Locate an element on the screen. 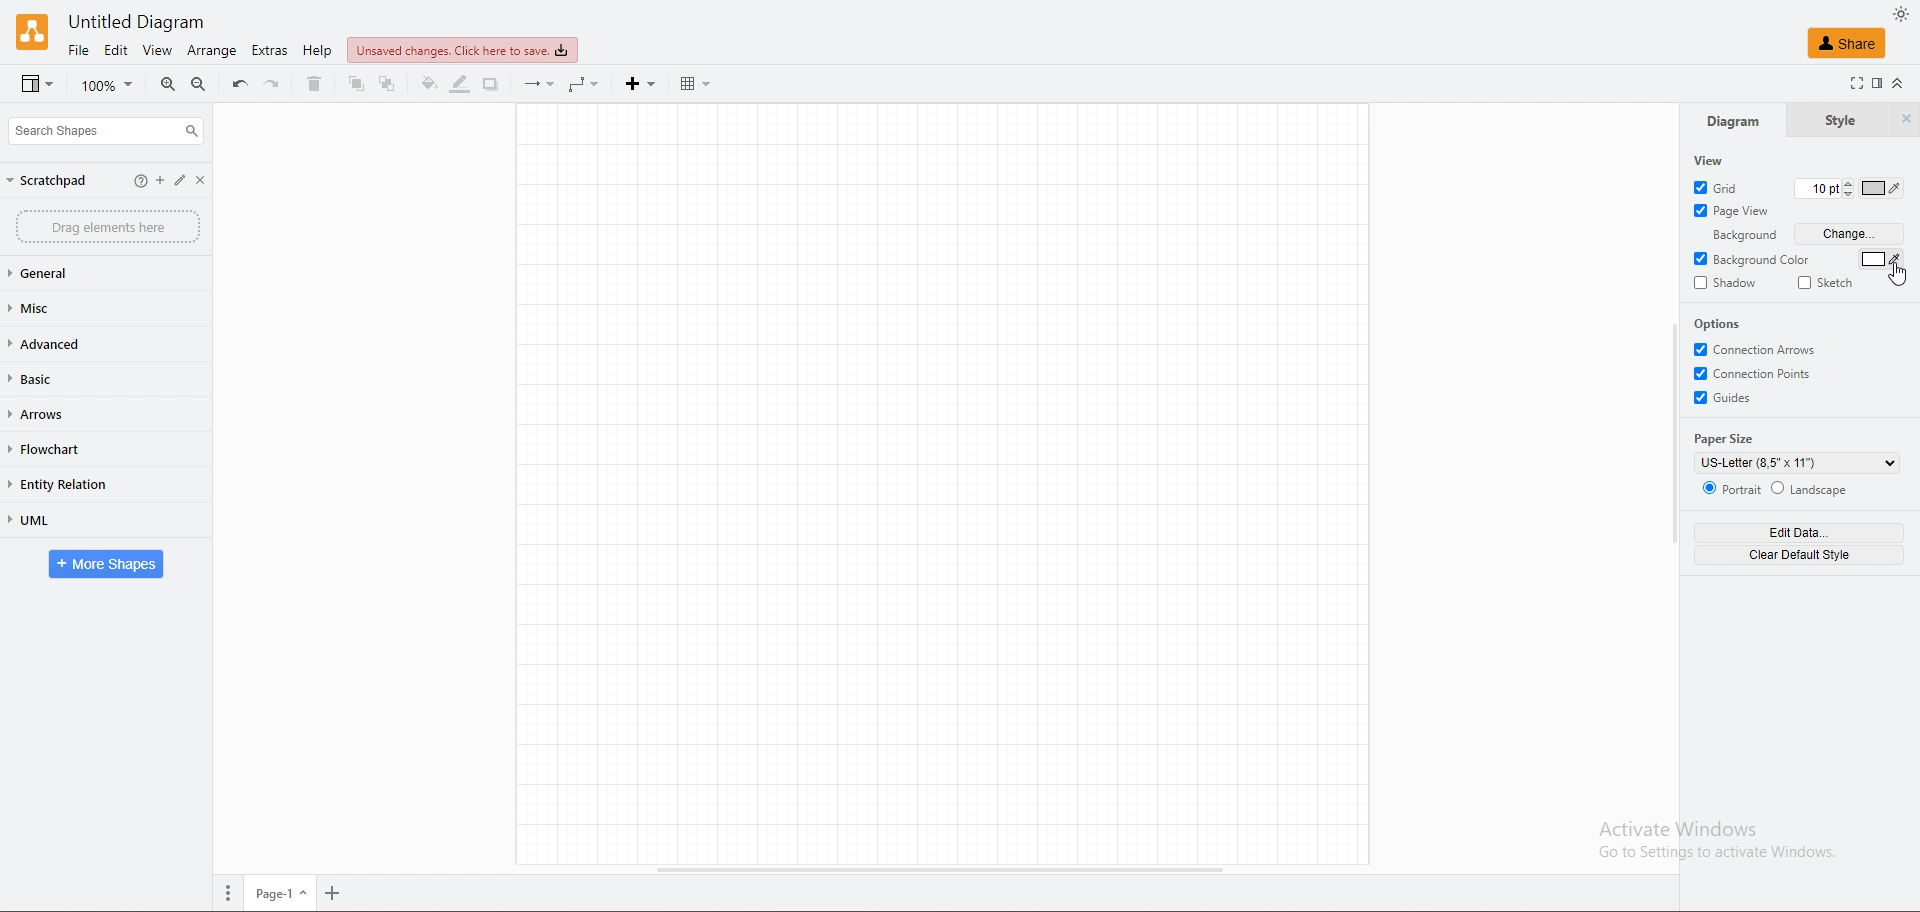  dark mode is located at coordinates (1901, 14).